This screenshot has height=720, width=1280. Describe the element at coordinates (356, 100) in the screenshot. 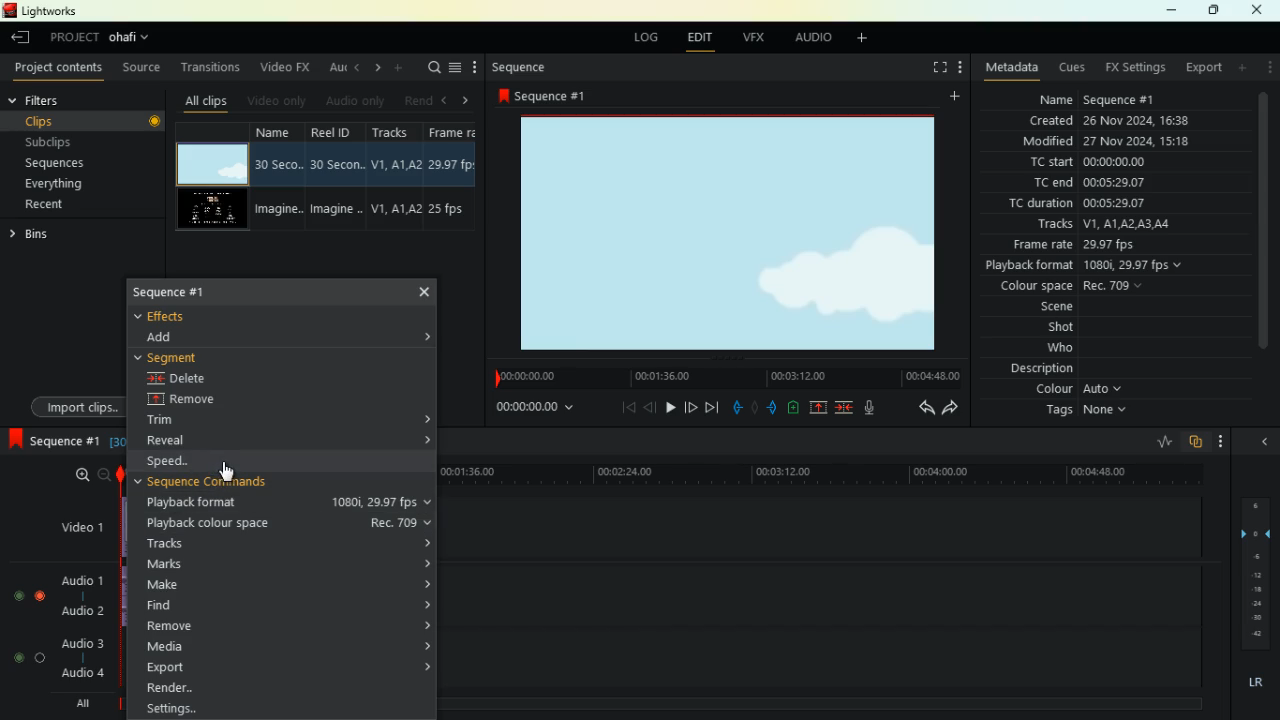

I see `audio only` at that location.